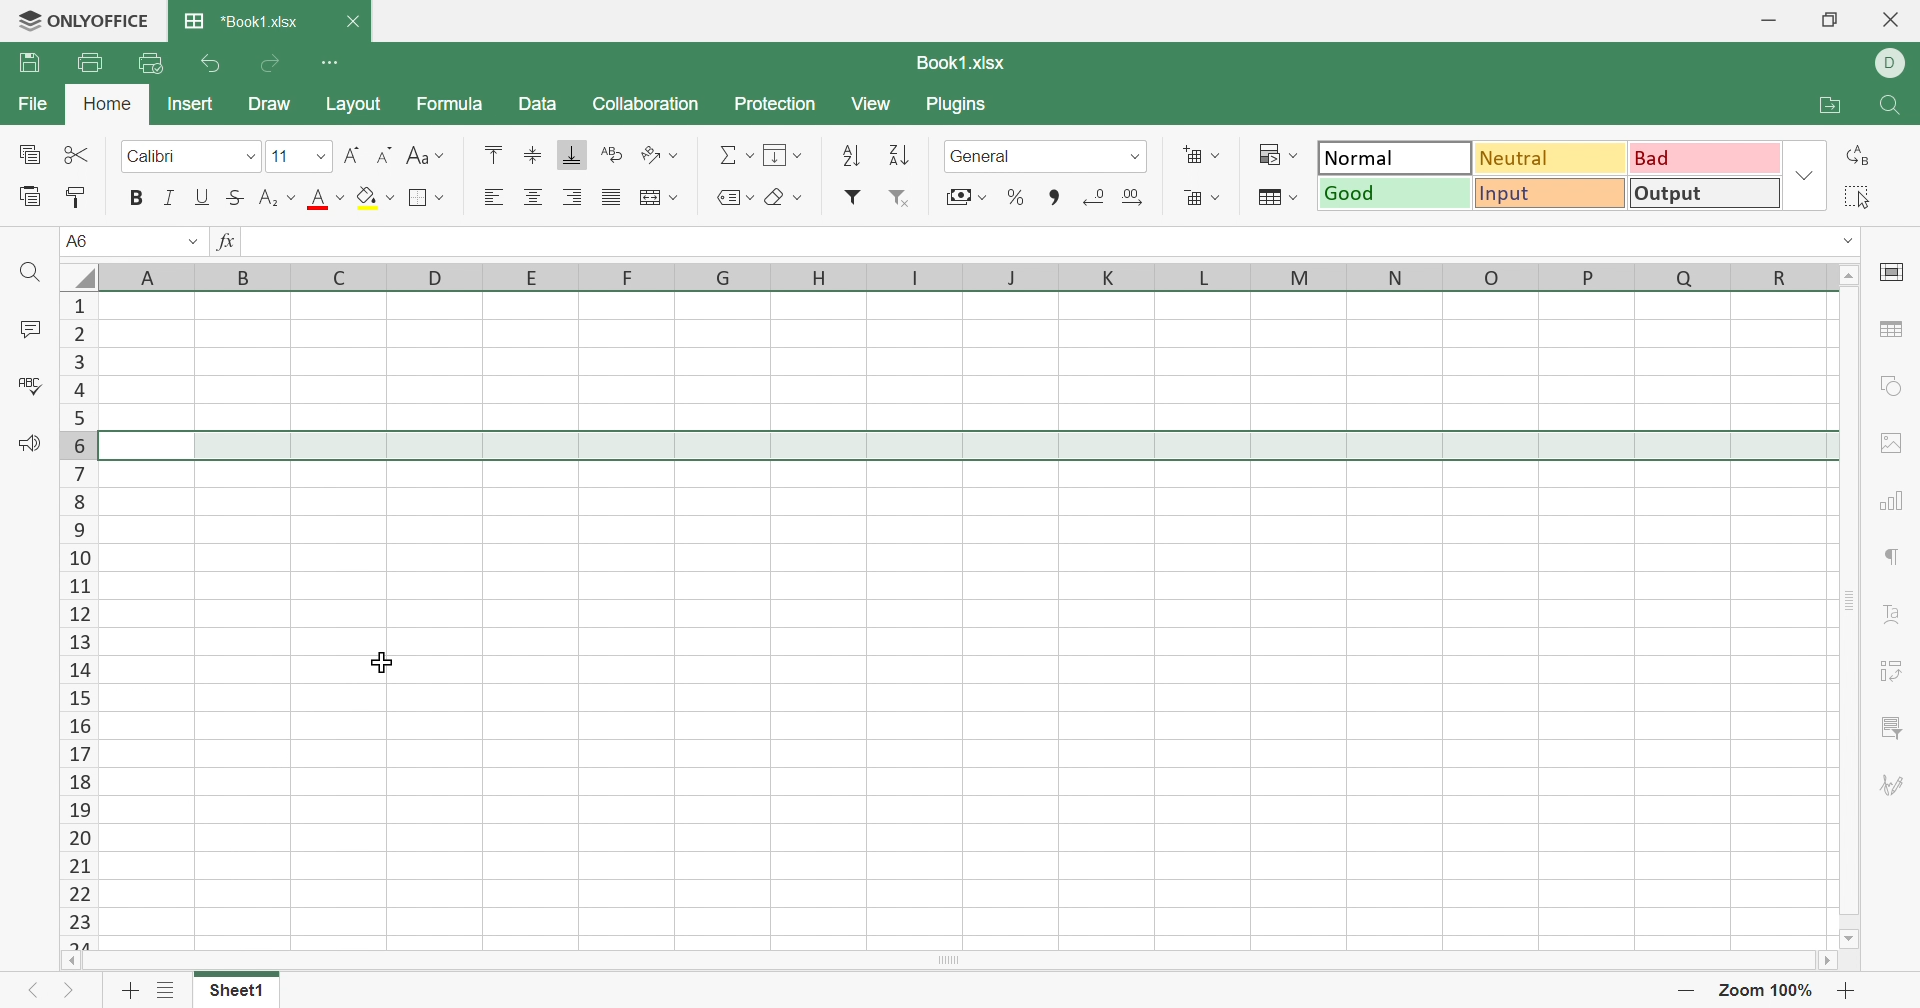 The height and width of the screenshot is (1008, 1920). Describe the element at coordinates (28, 446) in the screenshot. I see `Feedback and support` at that location.